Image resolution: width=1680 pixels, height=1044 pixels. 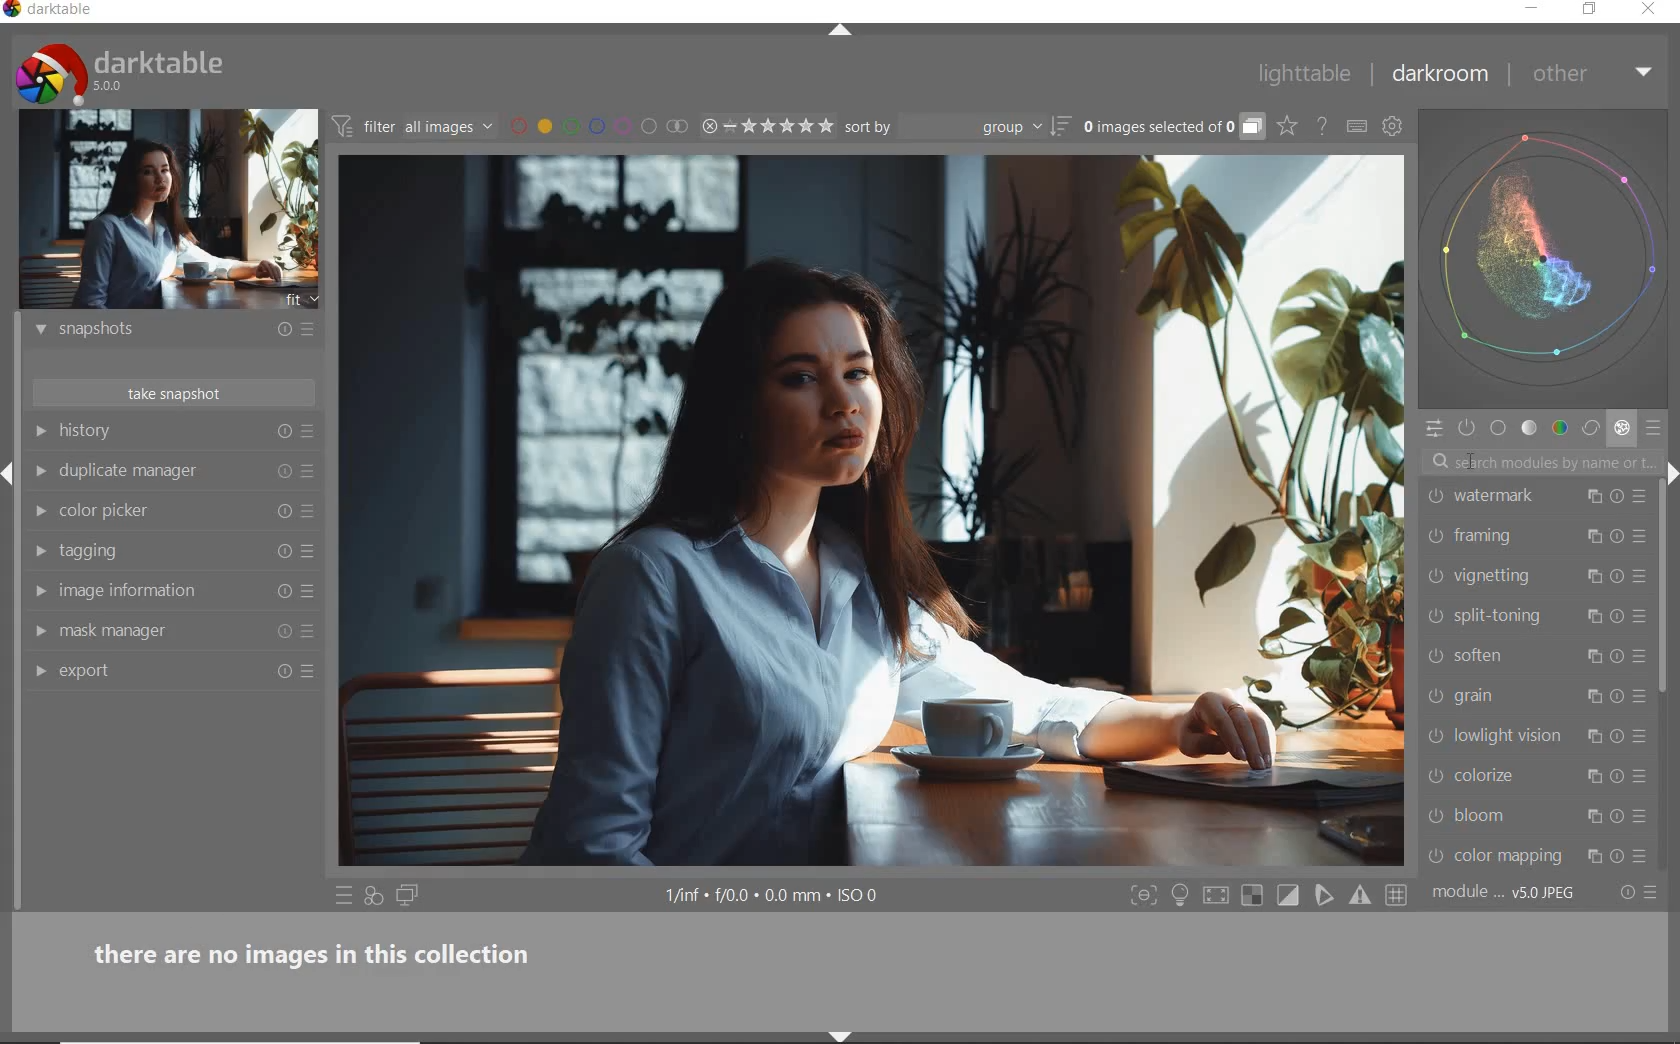 What do you see at coordinates (1393, 129) in the screenshot?
I see `show global preferences` at bounding box center [1393, 129].